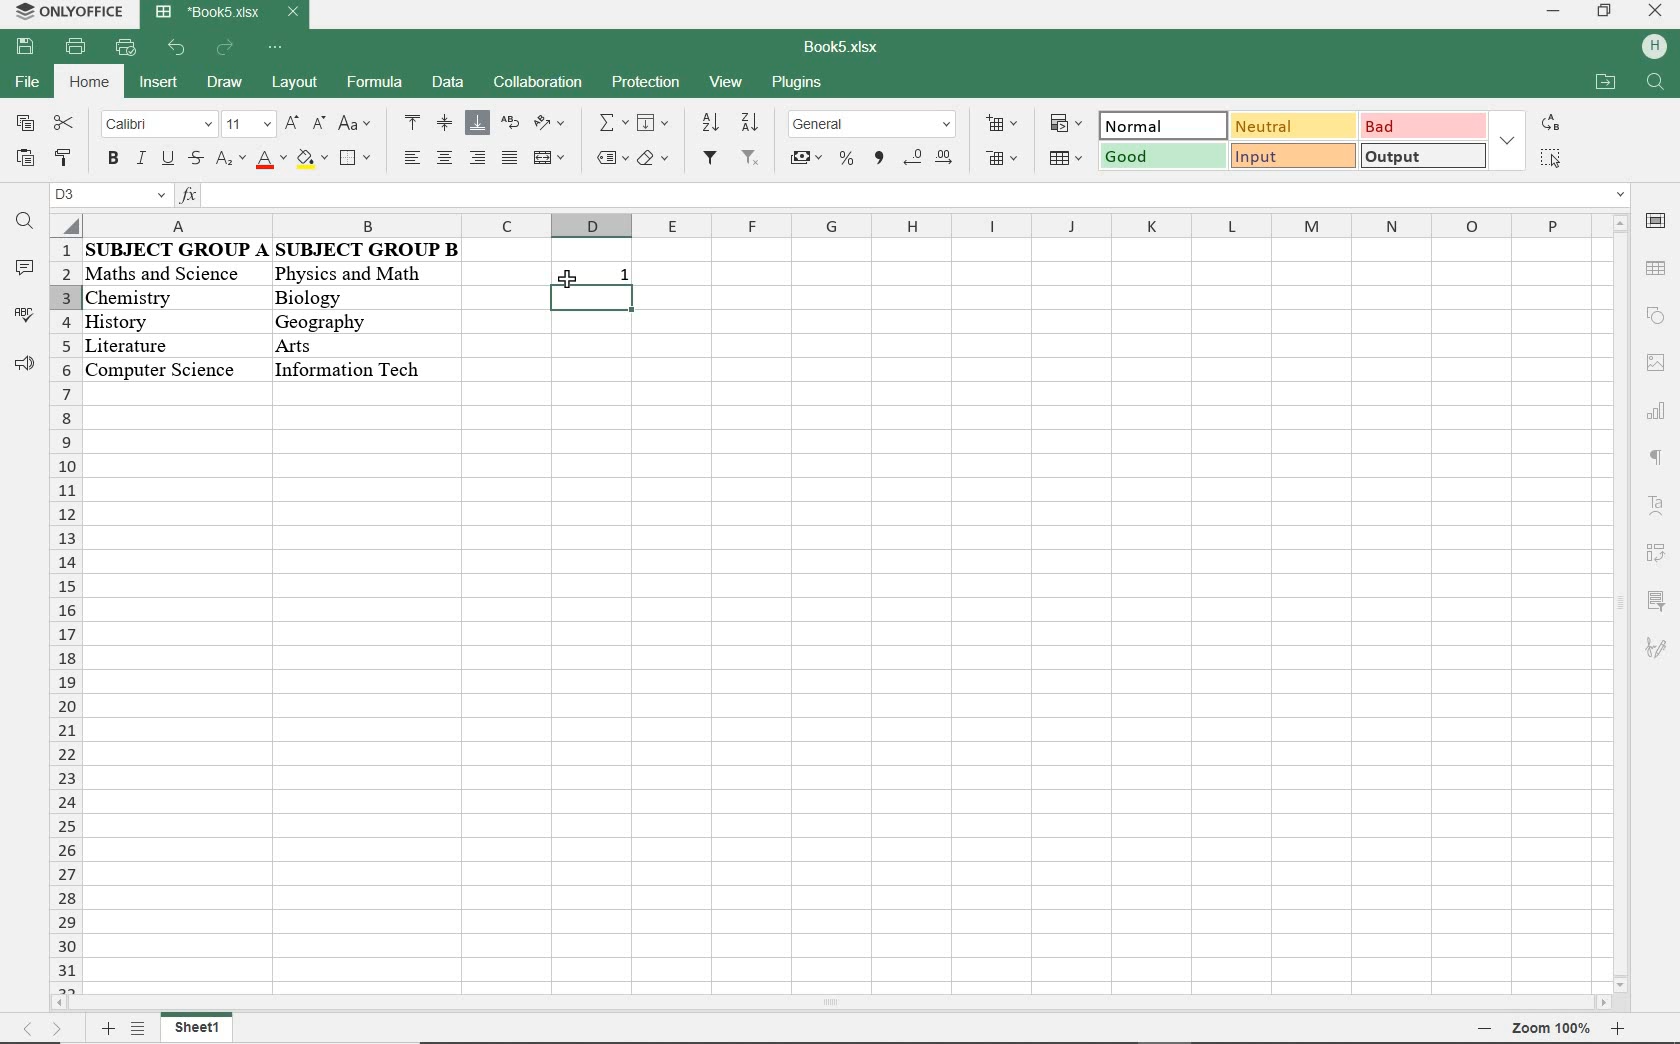 Image resolution: width=1680 pixels, height=1044 pixels. What do you see at coordinates (1650, 502) in the screenshot?
I see `sign` at bounding box center [1650, 502].